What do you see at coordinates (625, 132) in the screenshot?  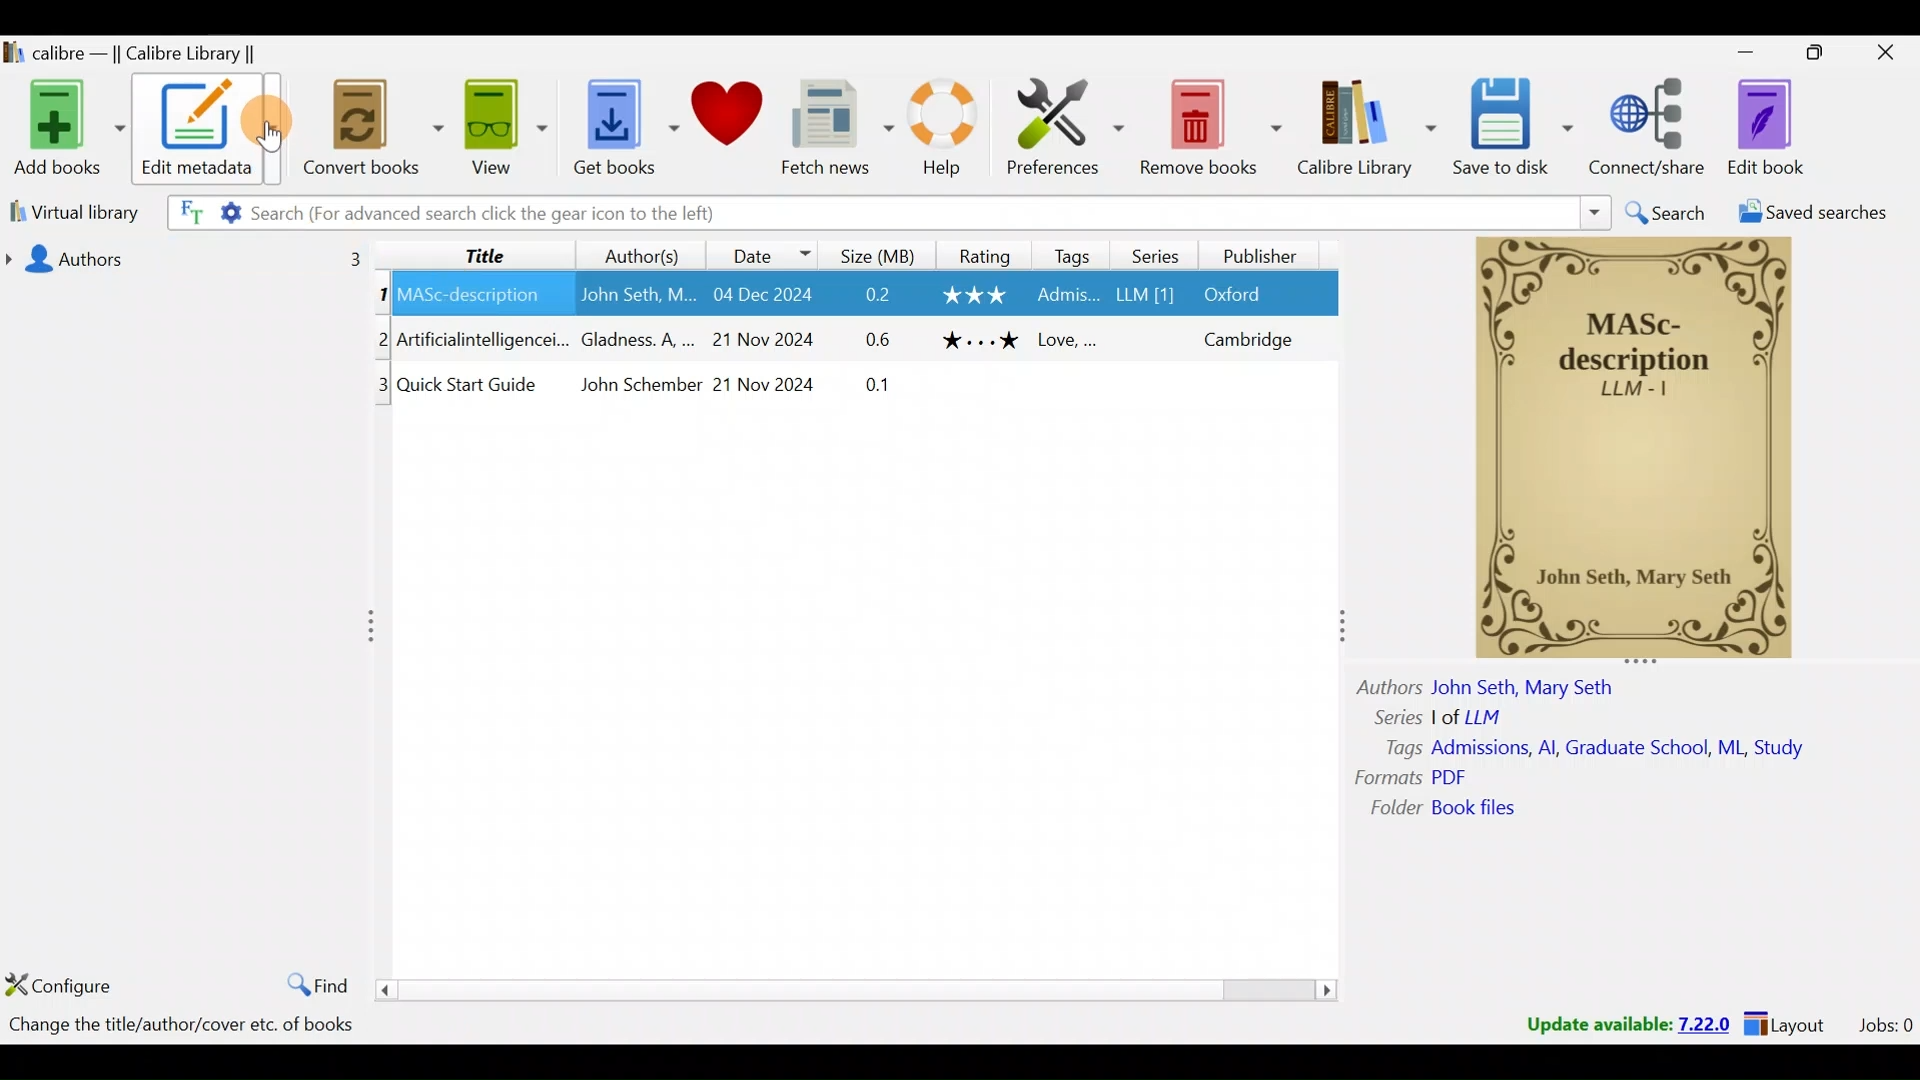 I see `Get books` at bounding box center [625, 132].